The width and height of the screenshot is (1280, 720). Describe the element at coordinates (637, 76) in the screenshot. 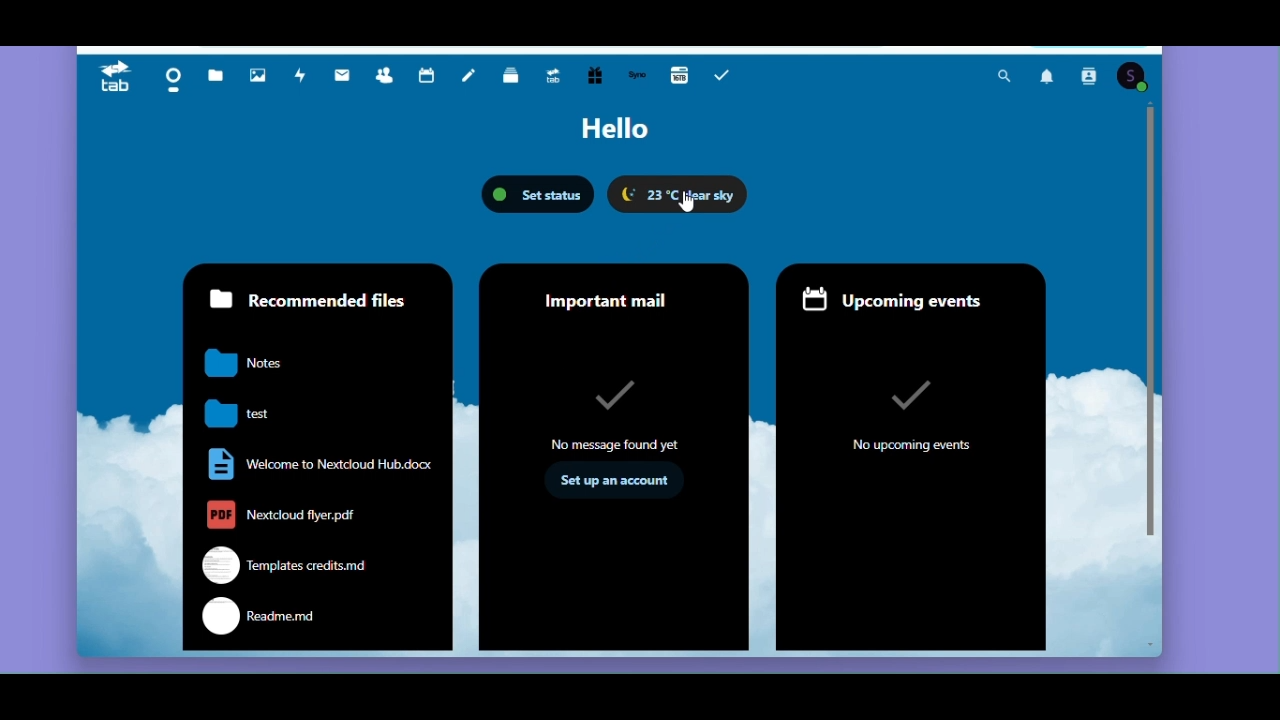

I see `Synology` at that location.